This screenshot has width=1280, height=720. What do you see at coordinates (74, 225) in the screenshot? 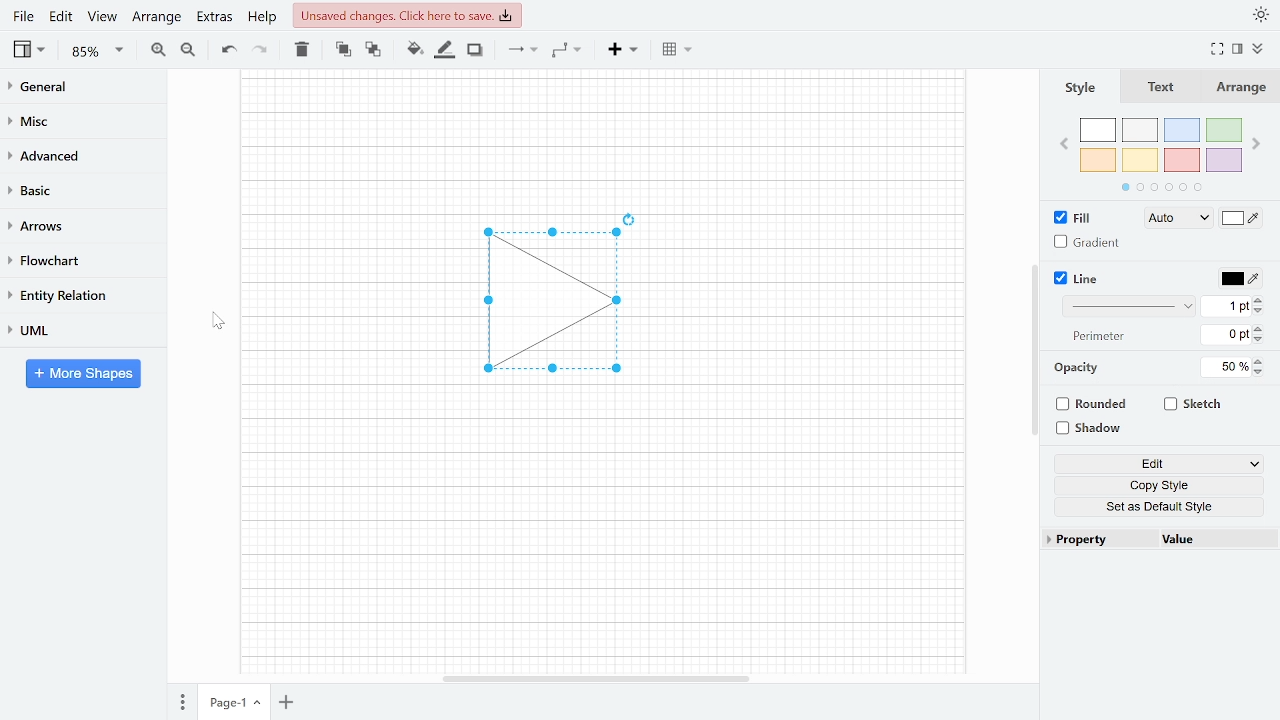
I see `Arrows` at bounding box center [74, 225].